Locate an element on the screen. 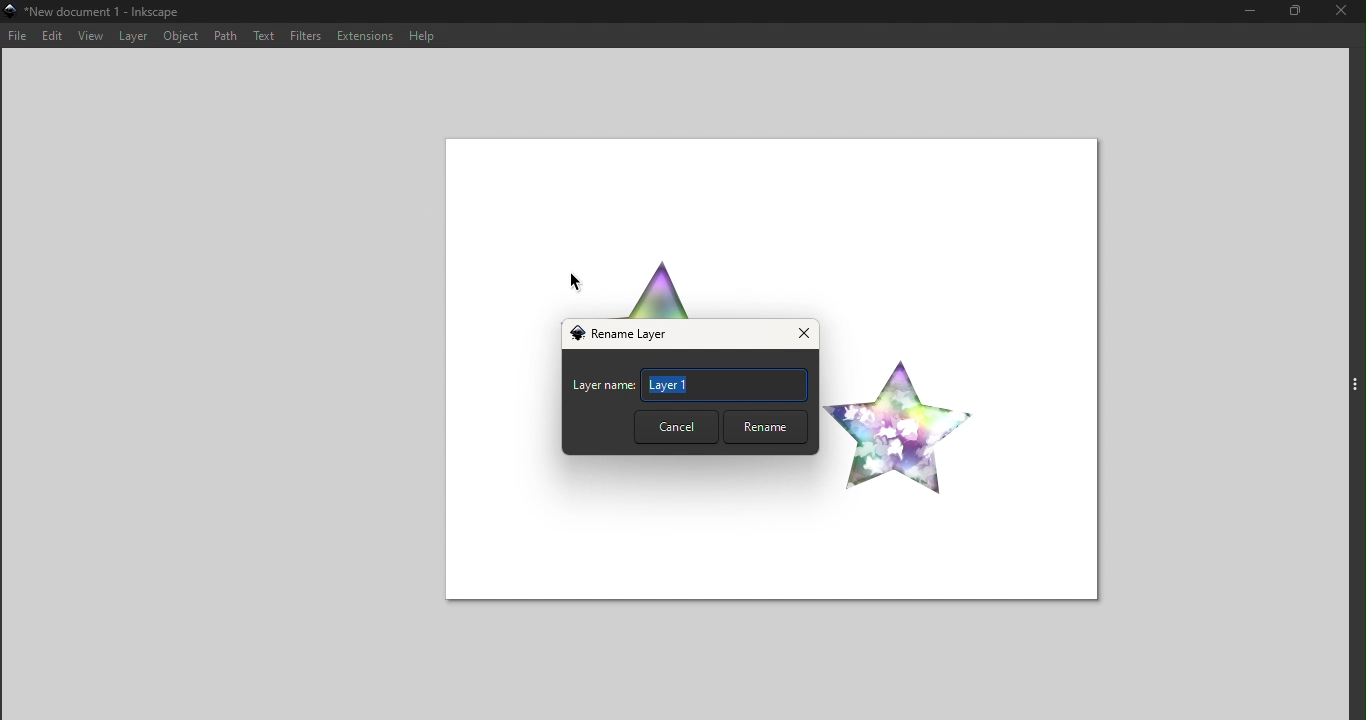 The image size is (1366, 720). cursor is located at coordinates (578, 284).